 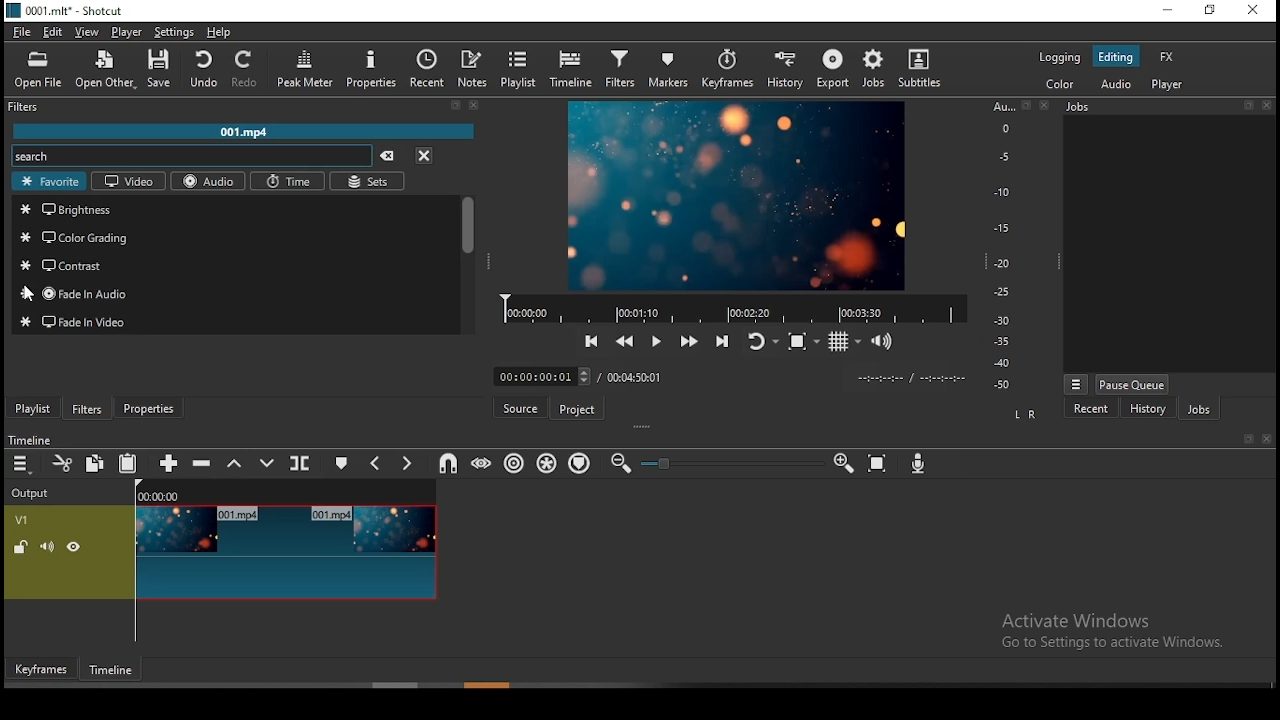 I want to click on markers, so click(x=667, y=68).